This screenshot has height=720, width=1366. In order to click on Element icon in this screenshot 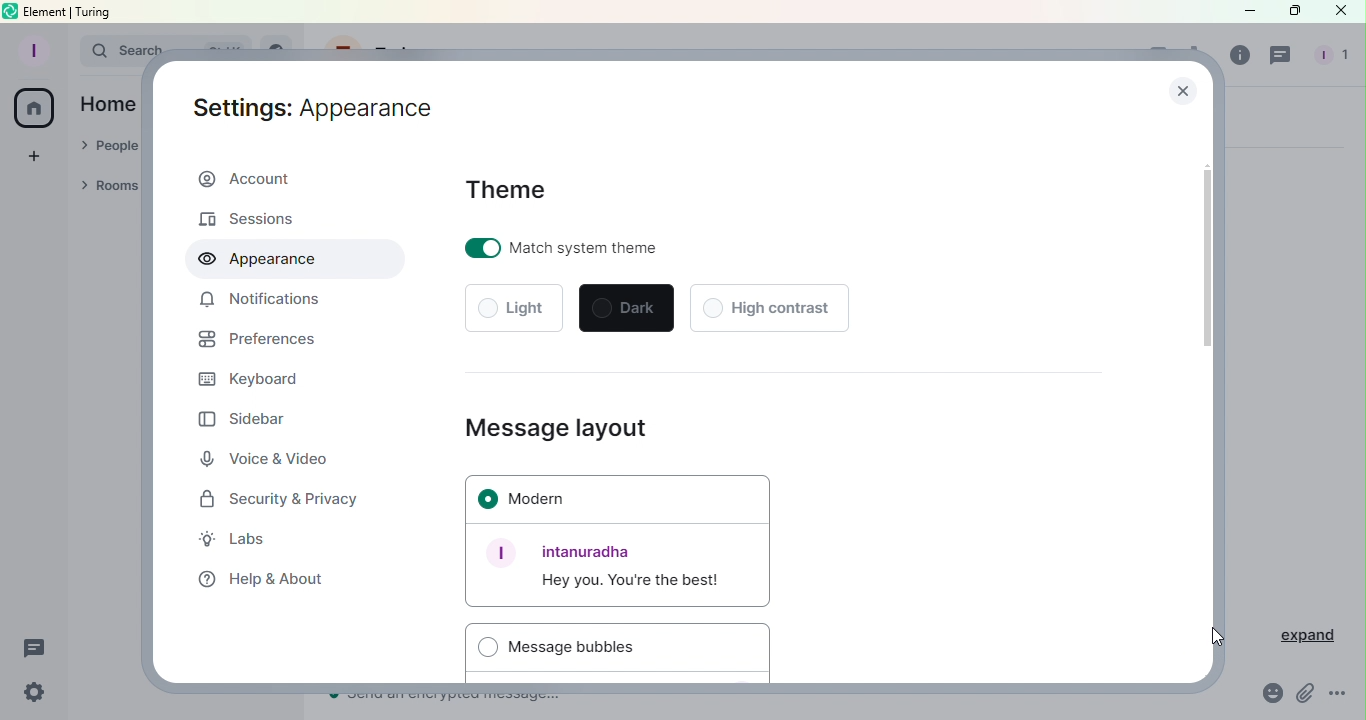, I will do `click(11, 11)`.